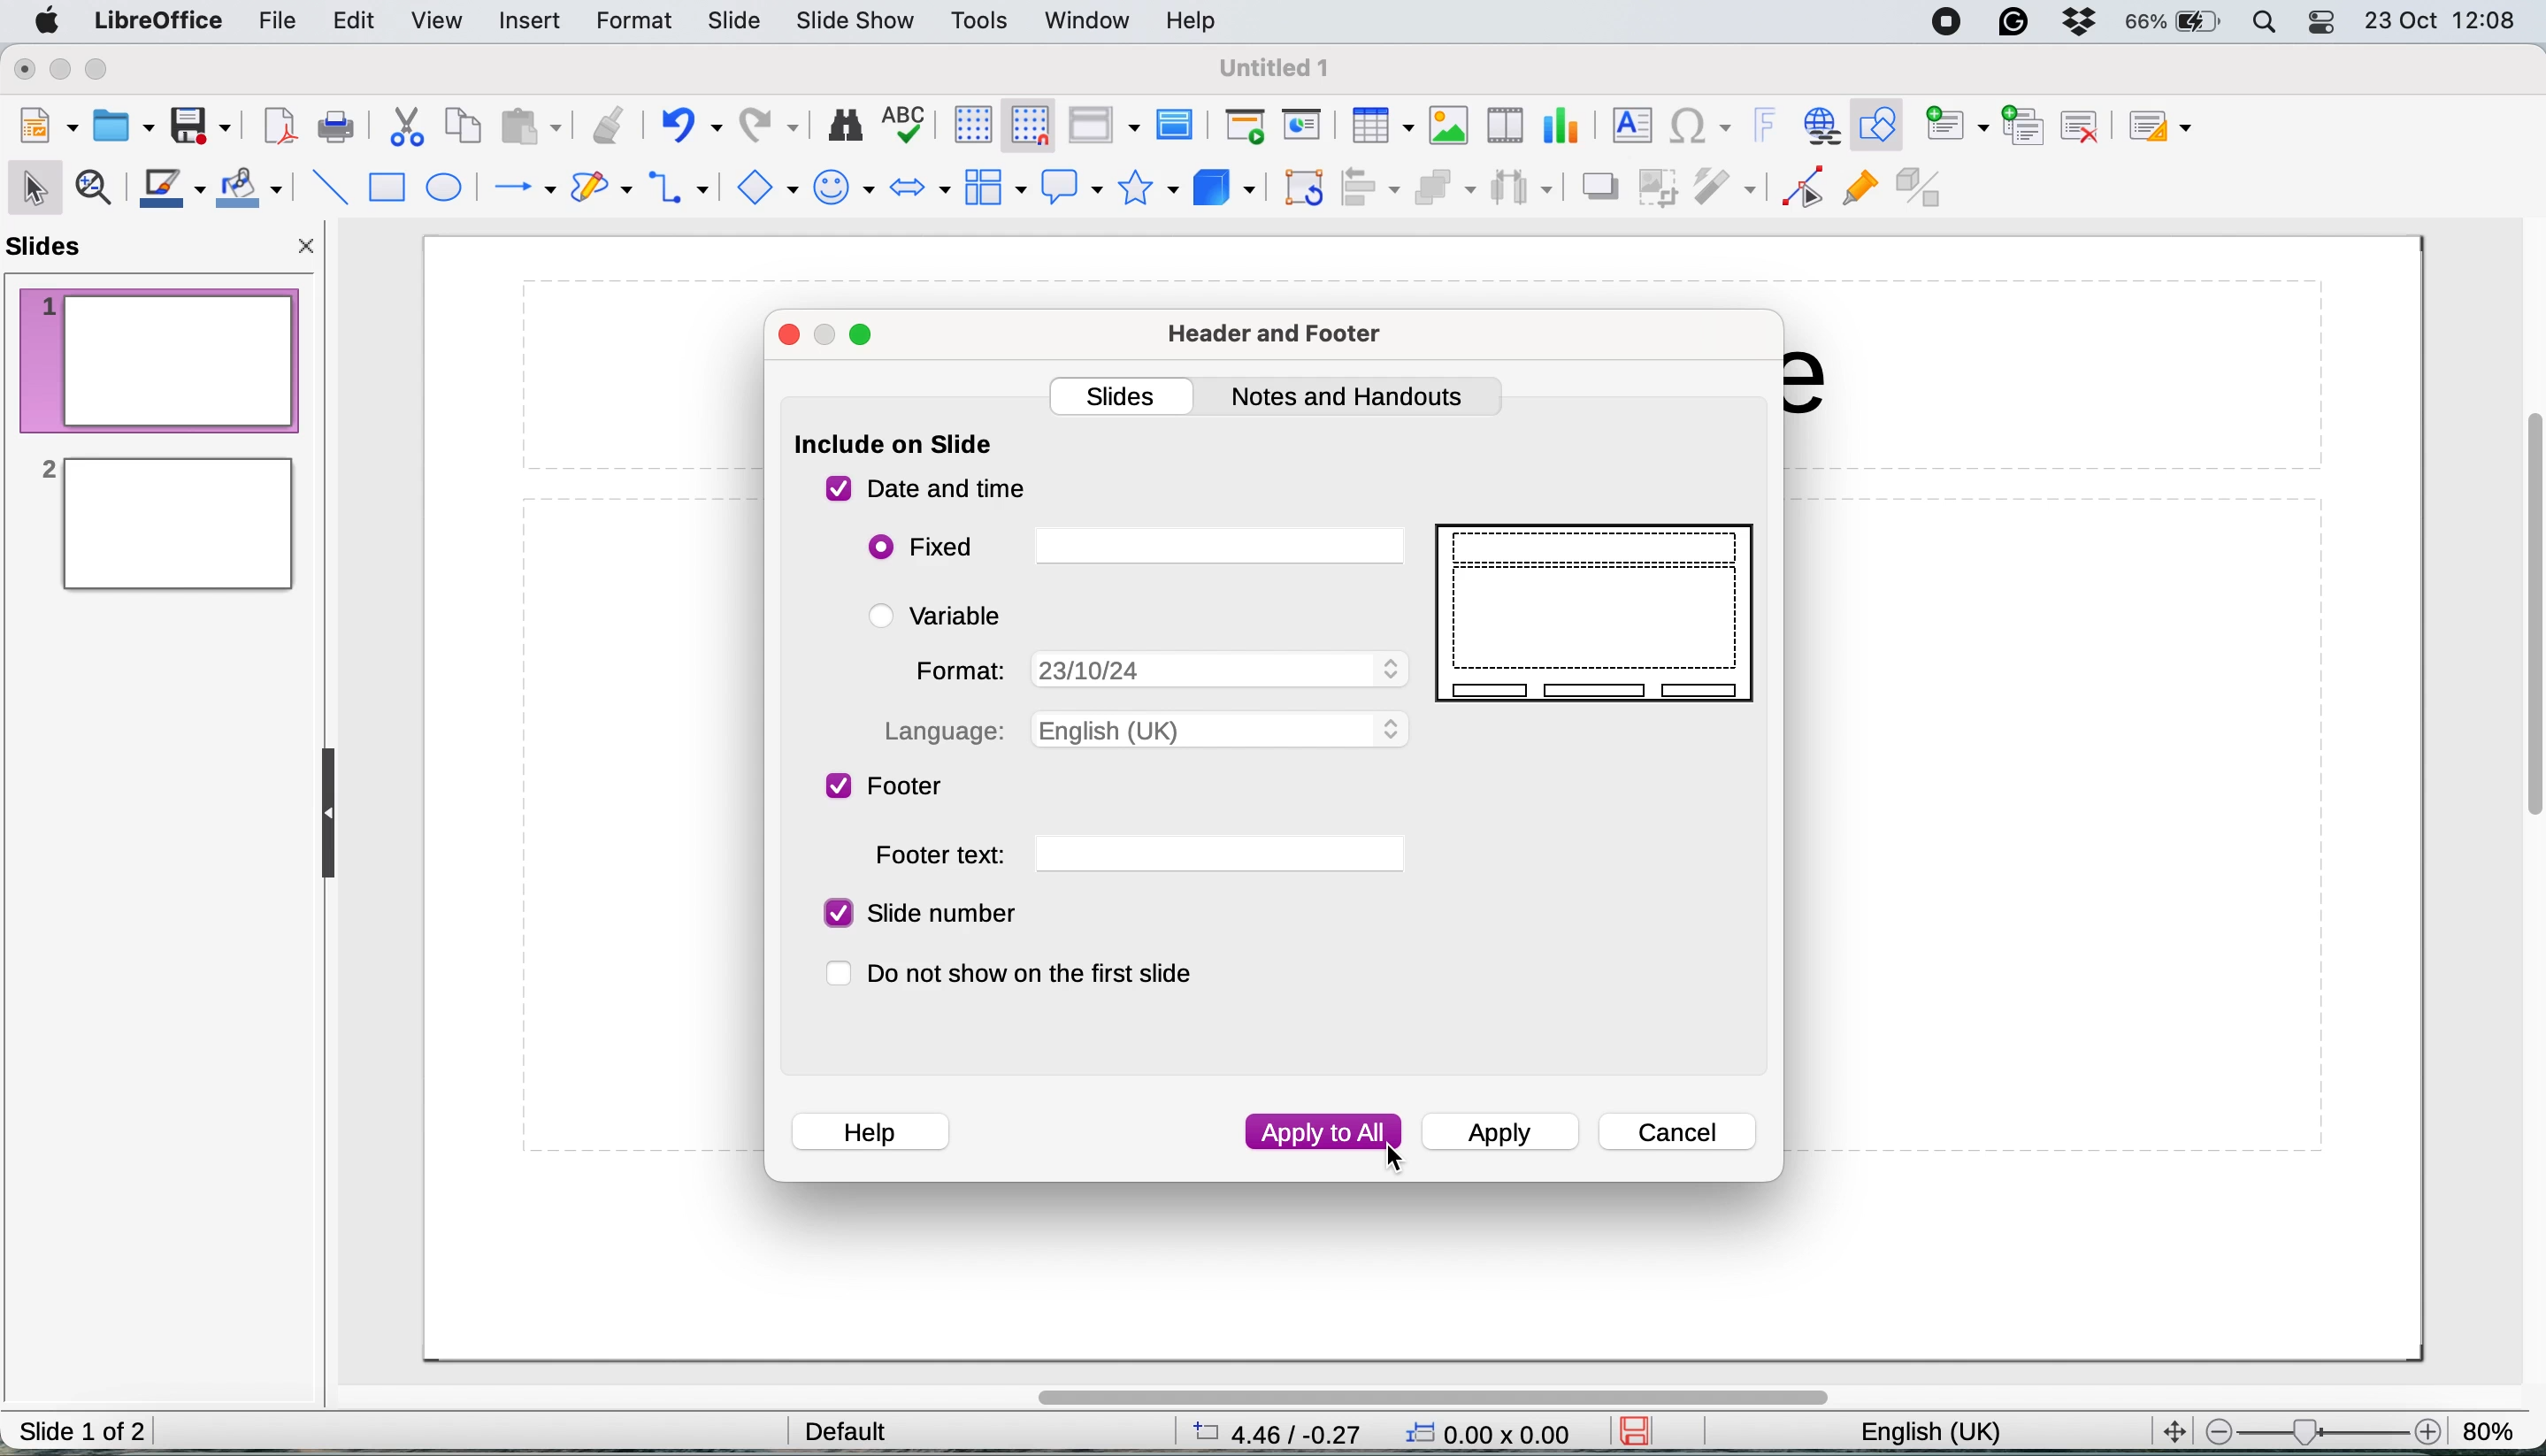  Describe the element at coordinates (1126, 394) in the screenshot. I see `slides` at that location.